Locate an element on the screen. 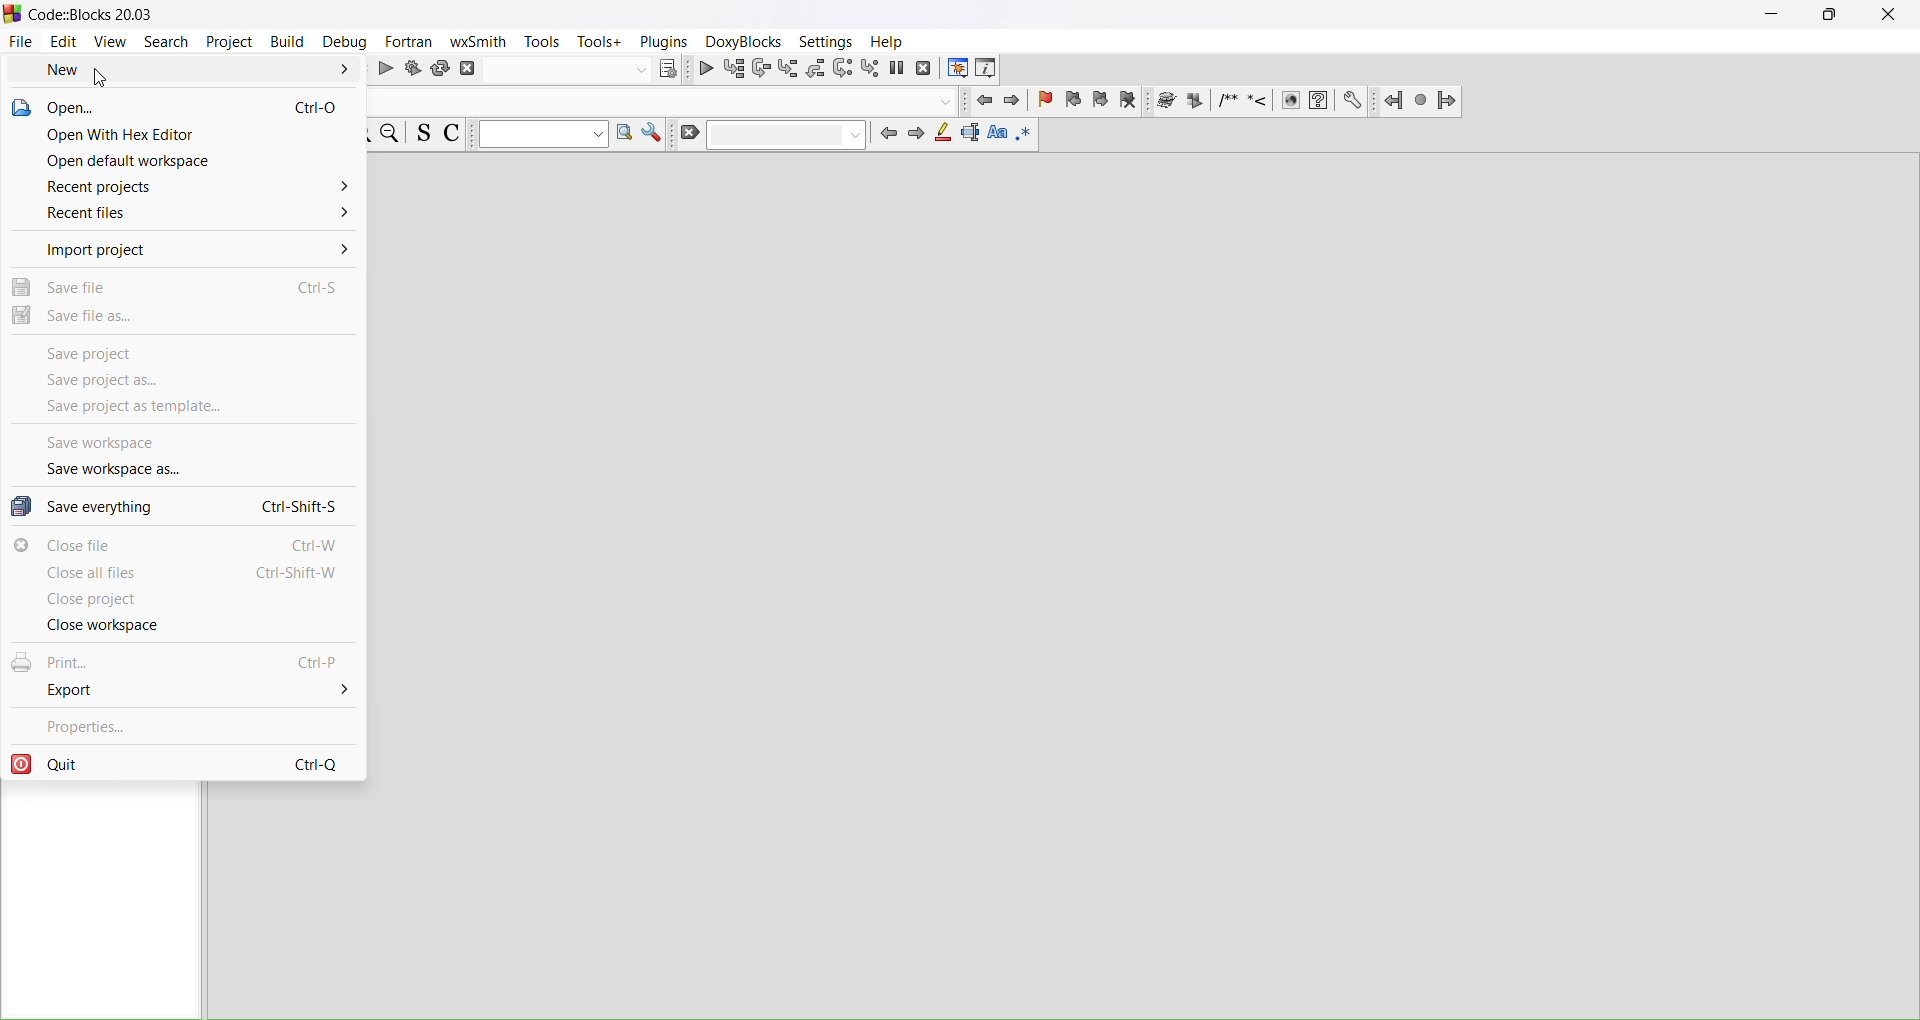 This screenshot has width=1920, height=1020. save file is located at coordinates (183, 285).